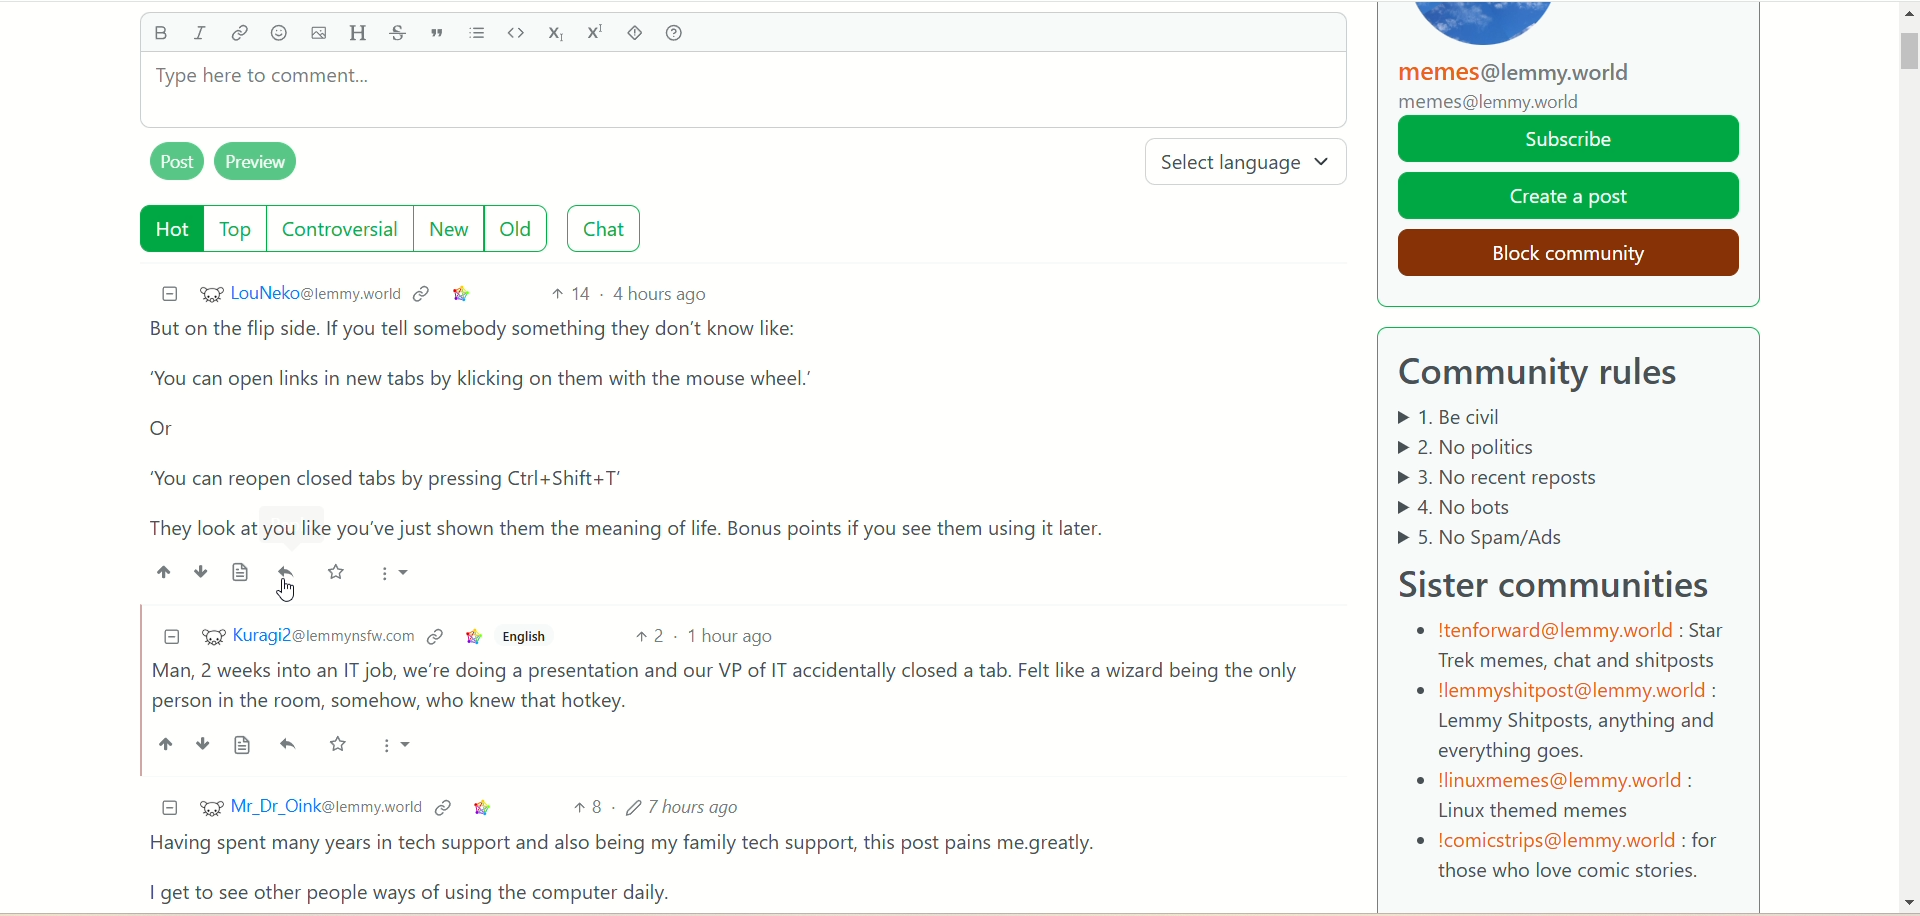 This screenshot has height=916, width=1920. What do you see at coordinates (435, 638) in the screenshot?
I see `context` at bounding box center [435, 638].